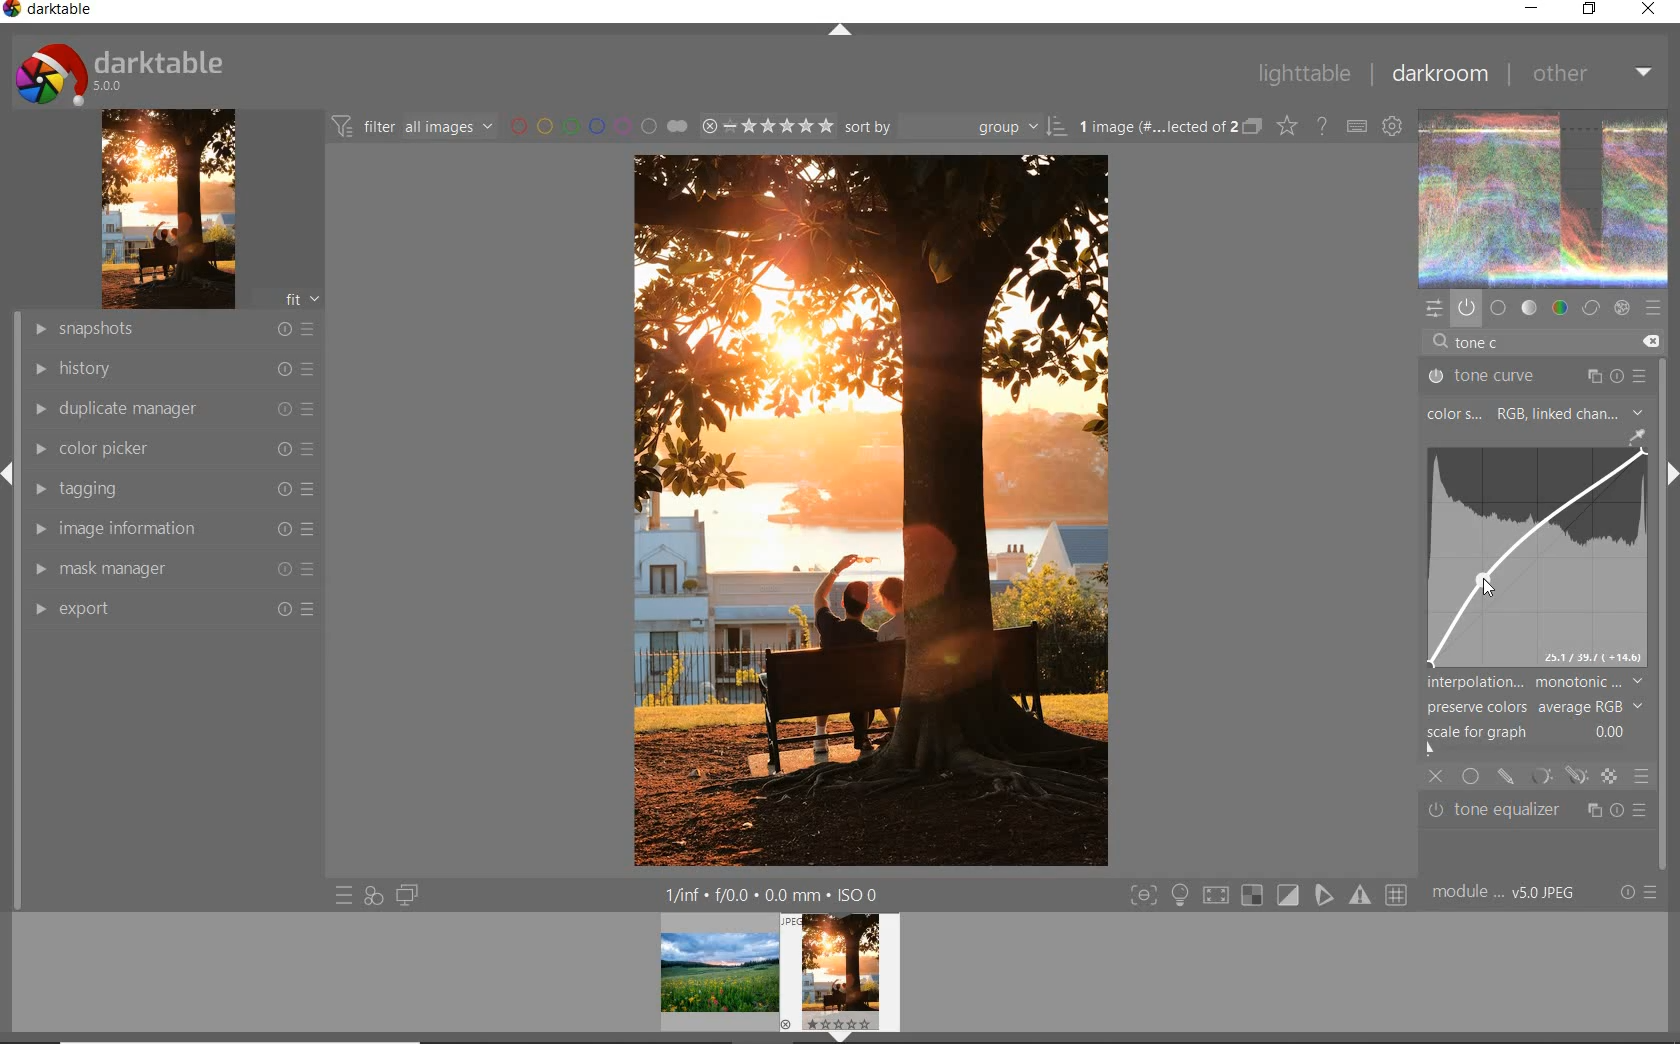 This screenshot has width=1680, height=1044. I want to click on preserve colors, so click(1532, 707).